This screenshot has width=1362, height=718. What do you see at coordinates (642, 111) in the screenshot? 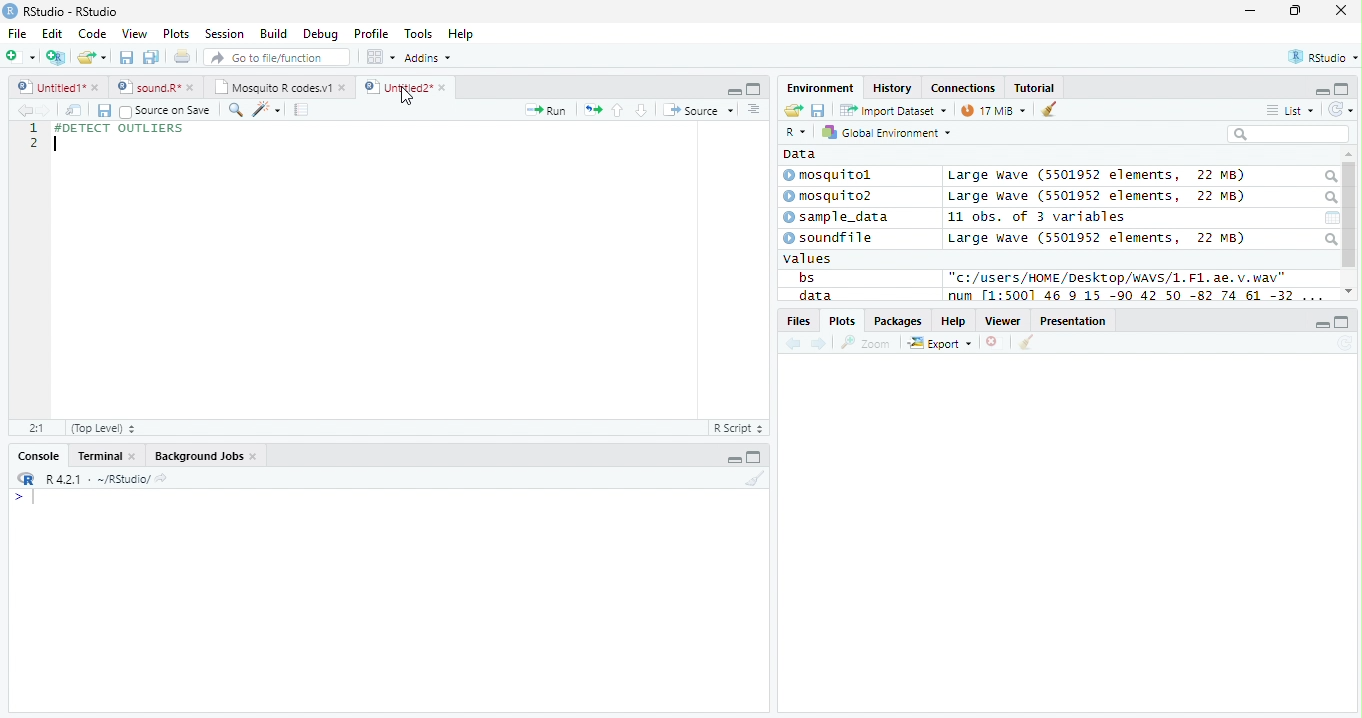
I see `Go to next session` at bounding box center [642, 111].